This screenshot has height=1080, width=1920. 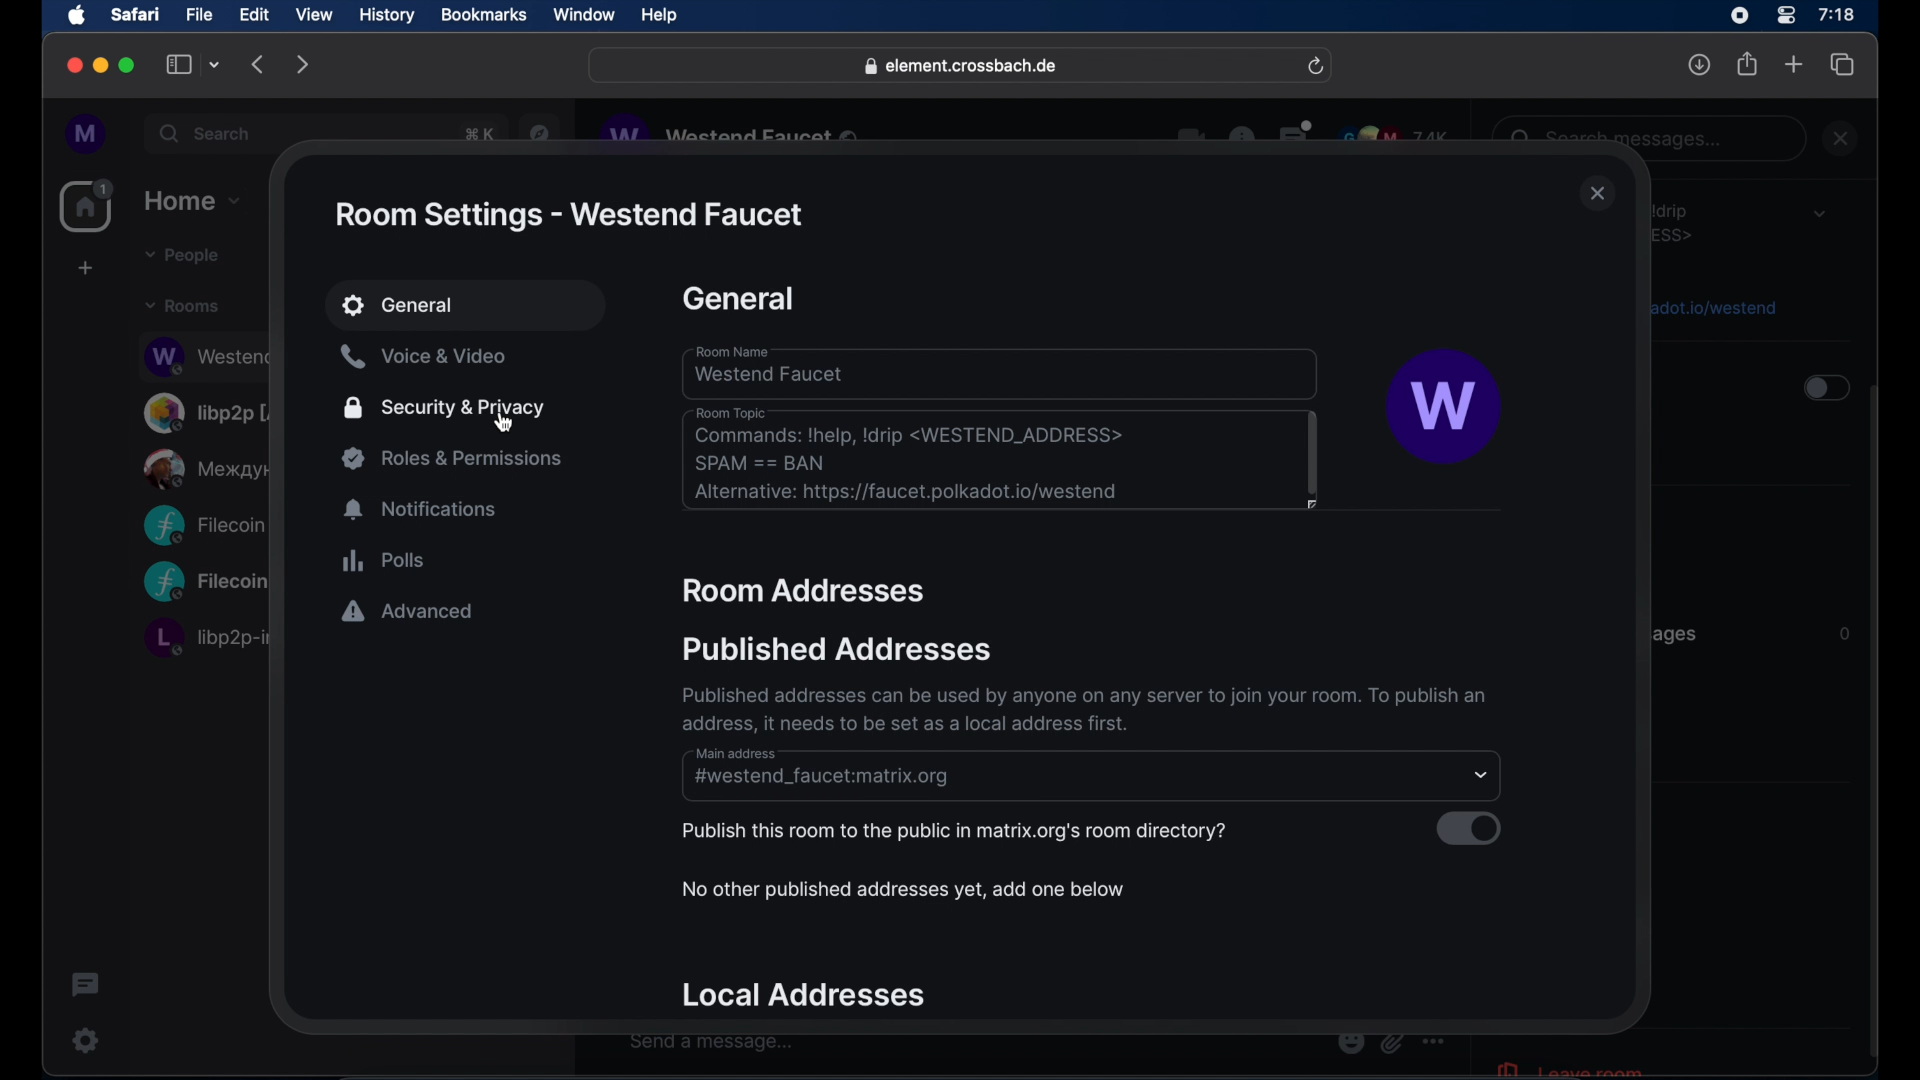 What do you see at coordinates (1482, 776) in the screenshot?
I see `dropdown` at bounding box center [1482, 776].